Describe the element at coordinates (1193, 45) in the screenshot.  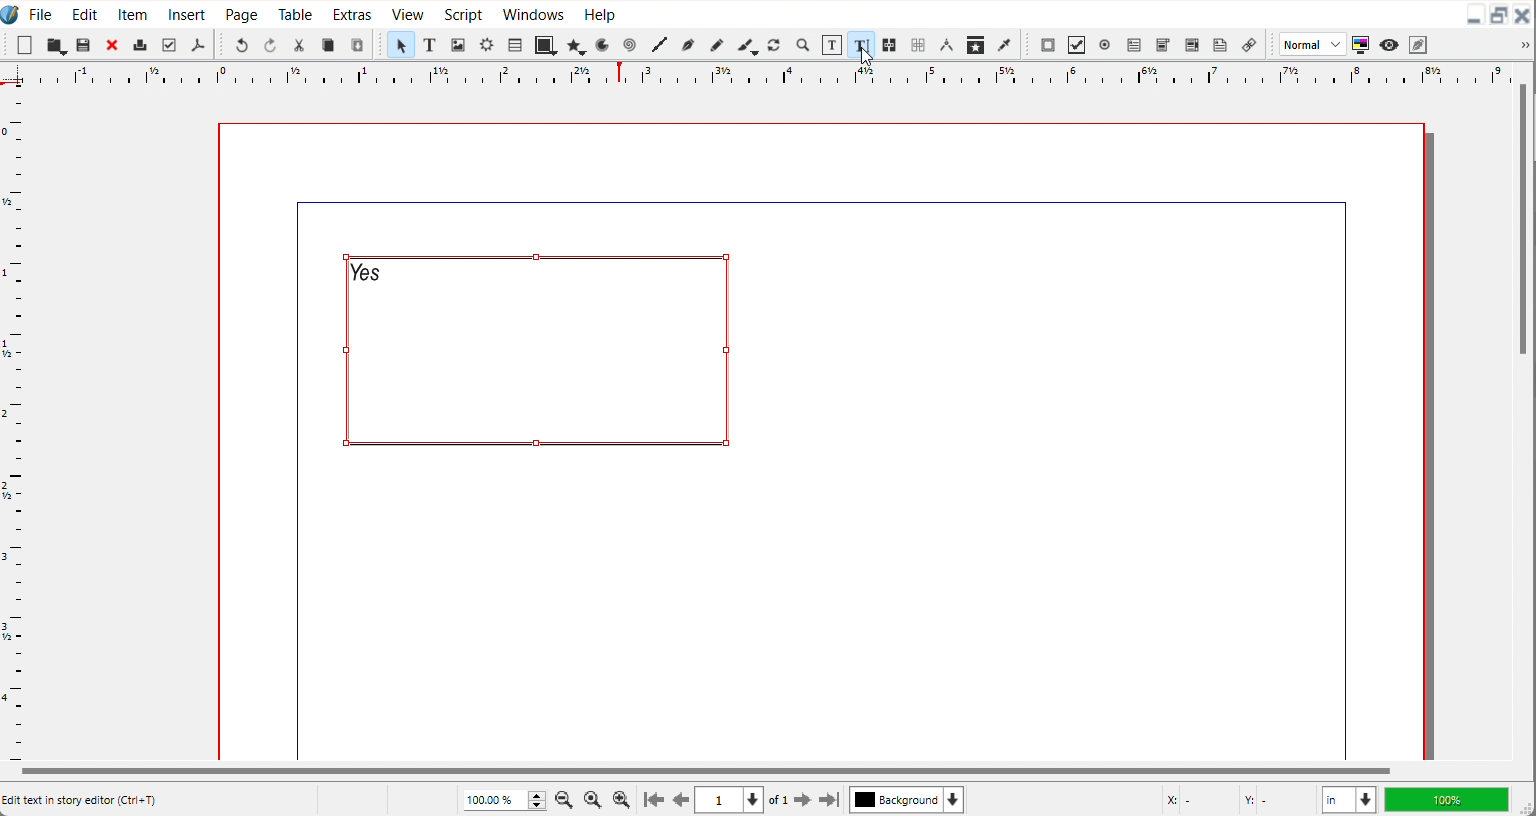
I see `PDF List box` at that location.